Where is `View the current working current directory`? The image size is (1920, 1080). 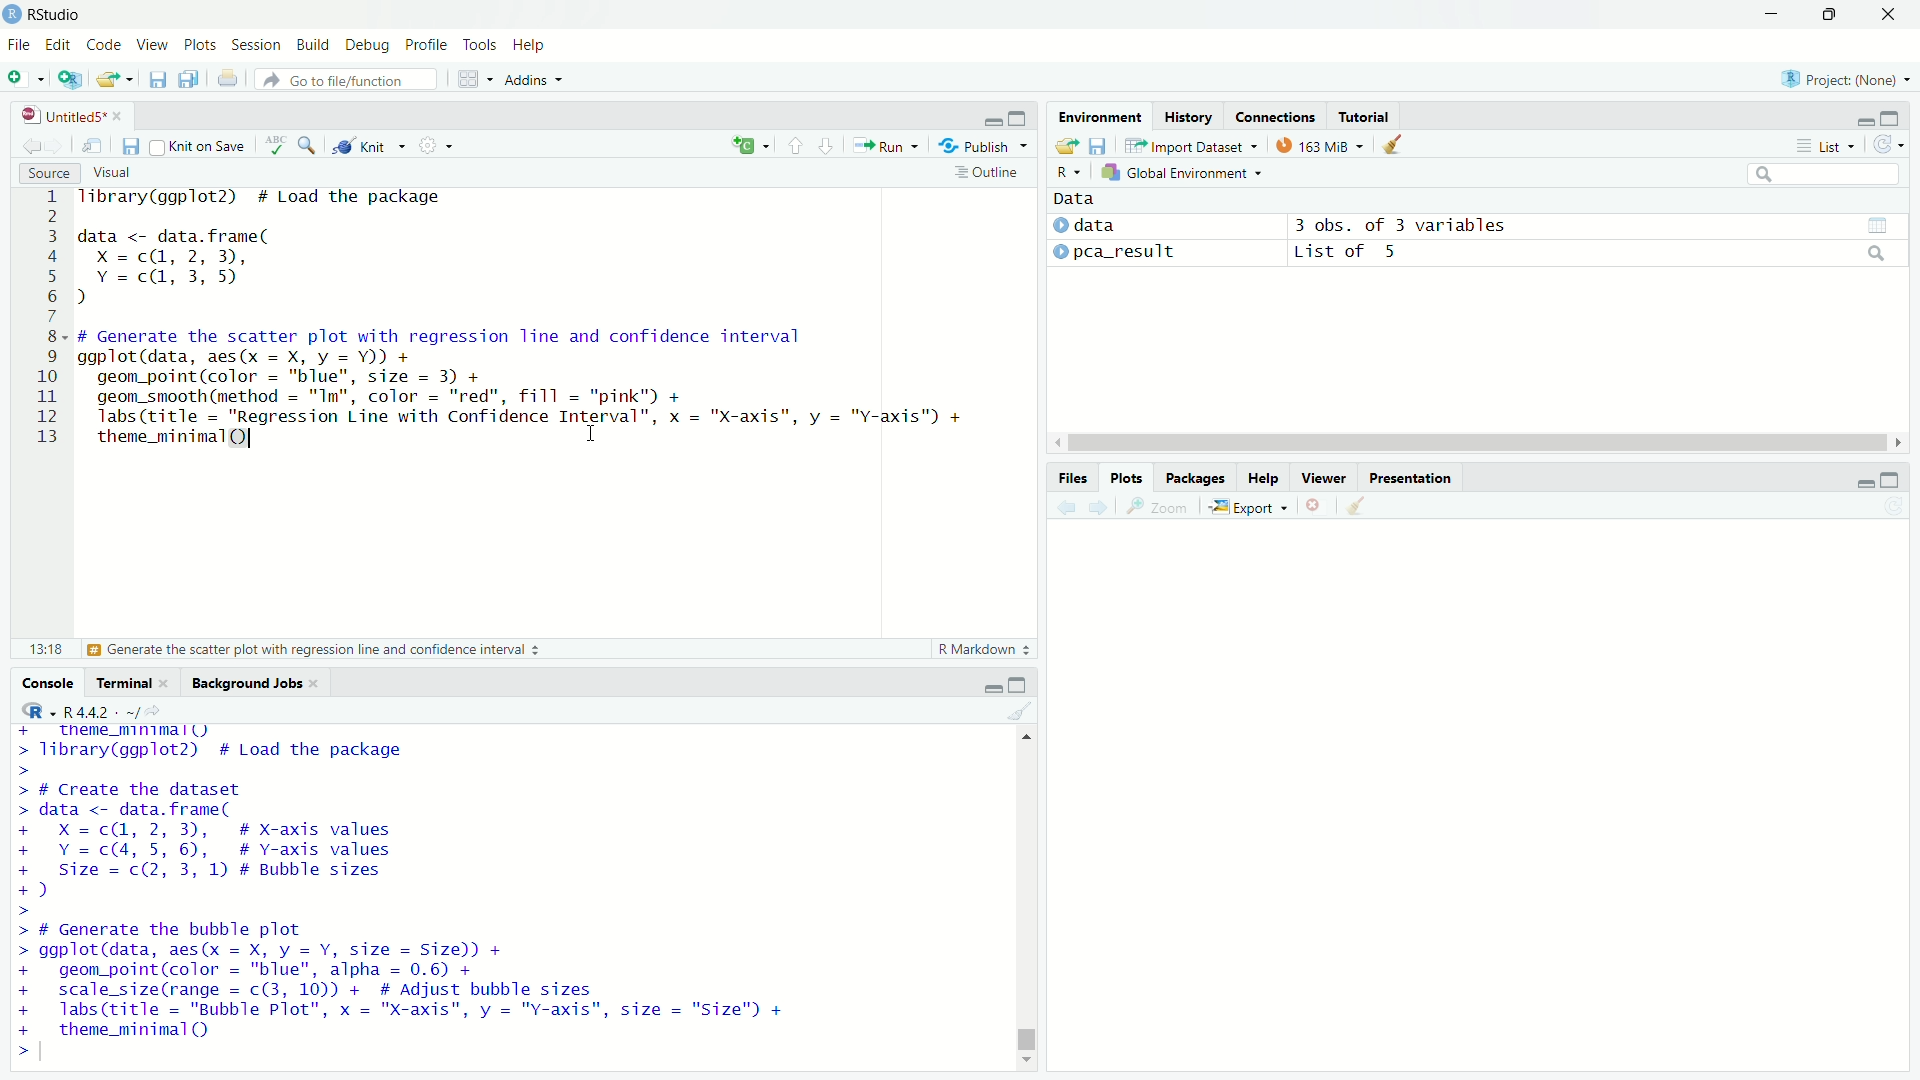
View the current working current directory is located at coordinates (152, 710).